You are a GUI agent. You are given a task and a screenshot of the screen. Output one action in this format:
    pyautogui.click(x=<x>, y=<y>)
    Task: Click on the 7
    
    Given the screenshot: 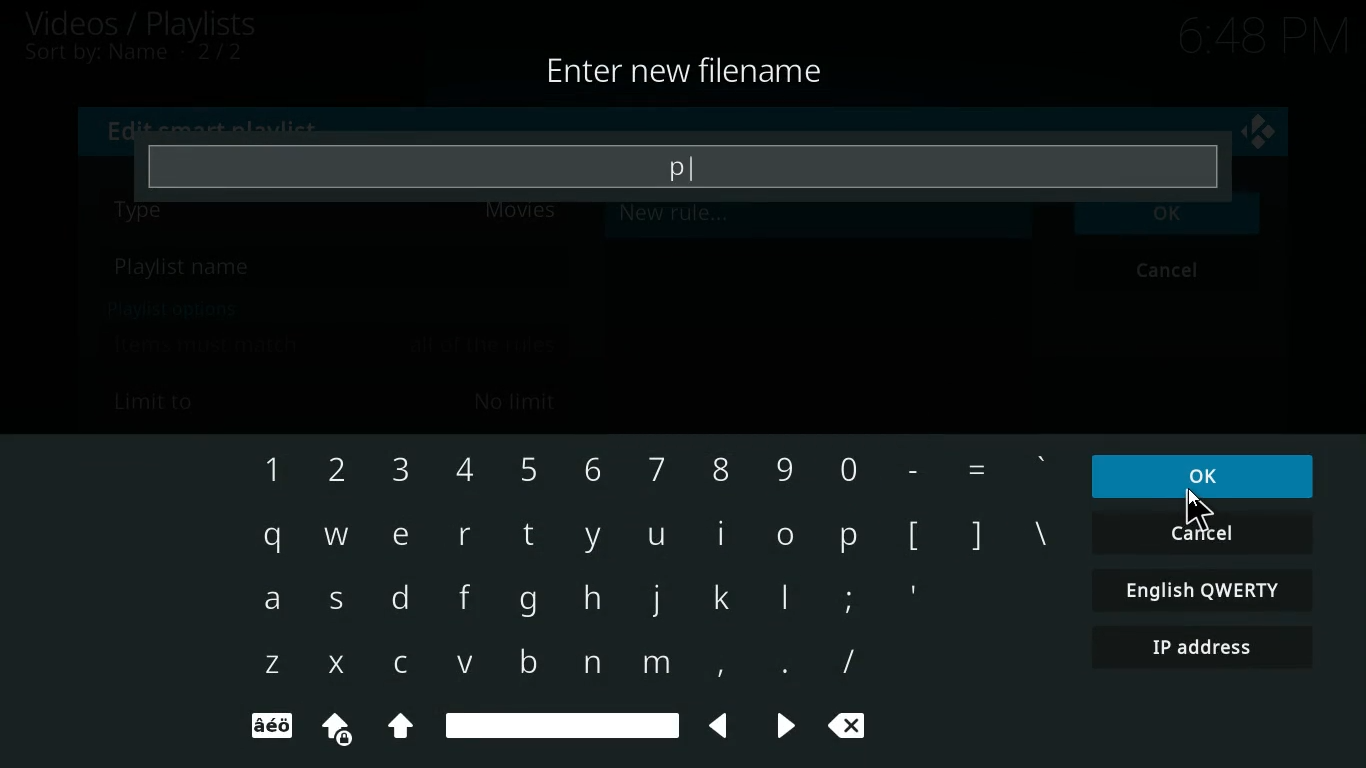 What is the action you would take?
    pyautogui.click(x=651, y=468)
    